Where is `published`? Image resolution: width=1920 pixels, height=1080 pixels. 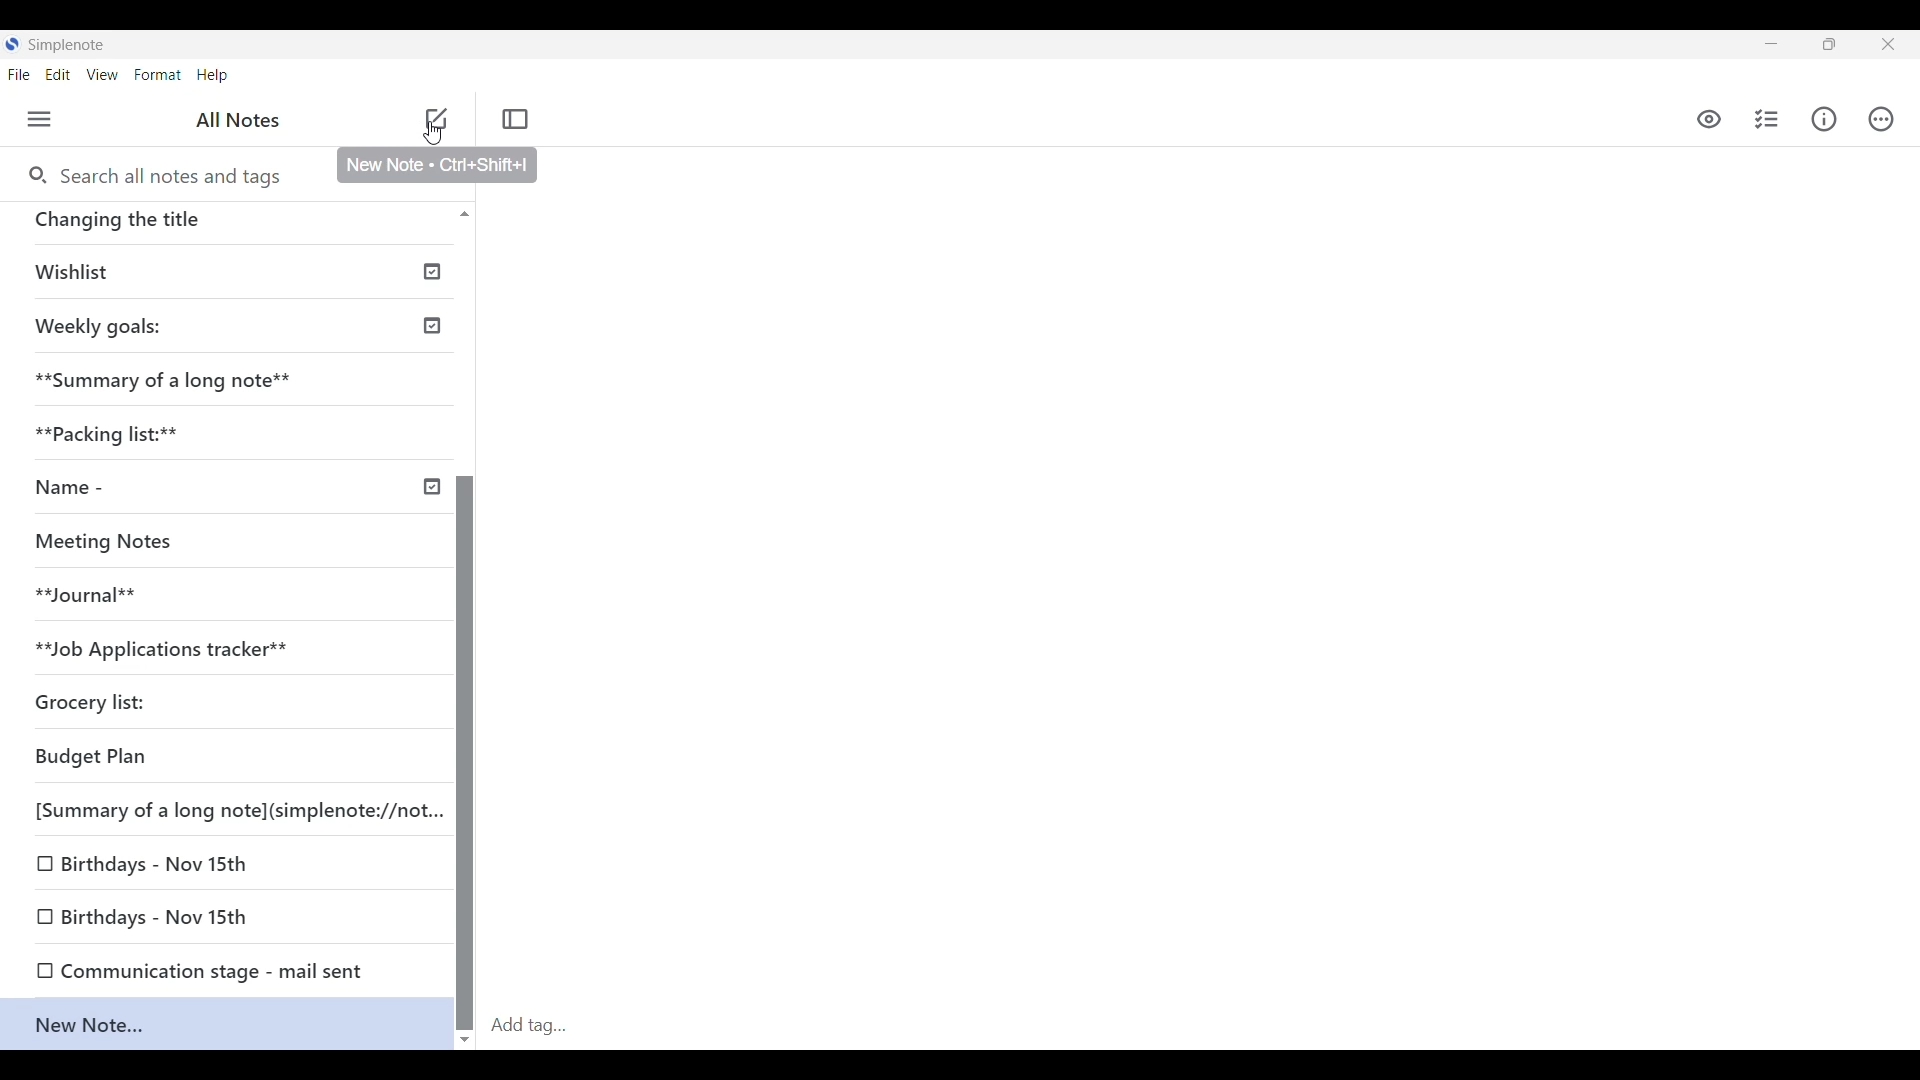 published is located at coordinates (431, 487).